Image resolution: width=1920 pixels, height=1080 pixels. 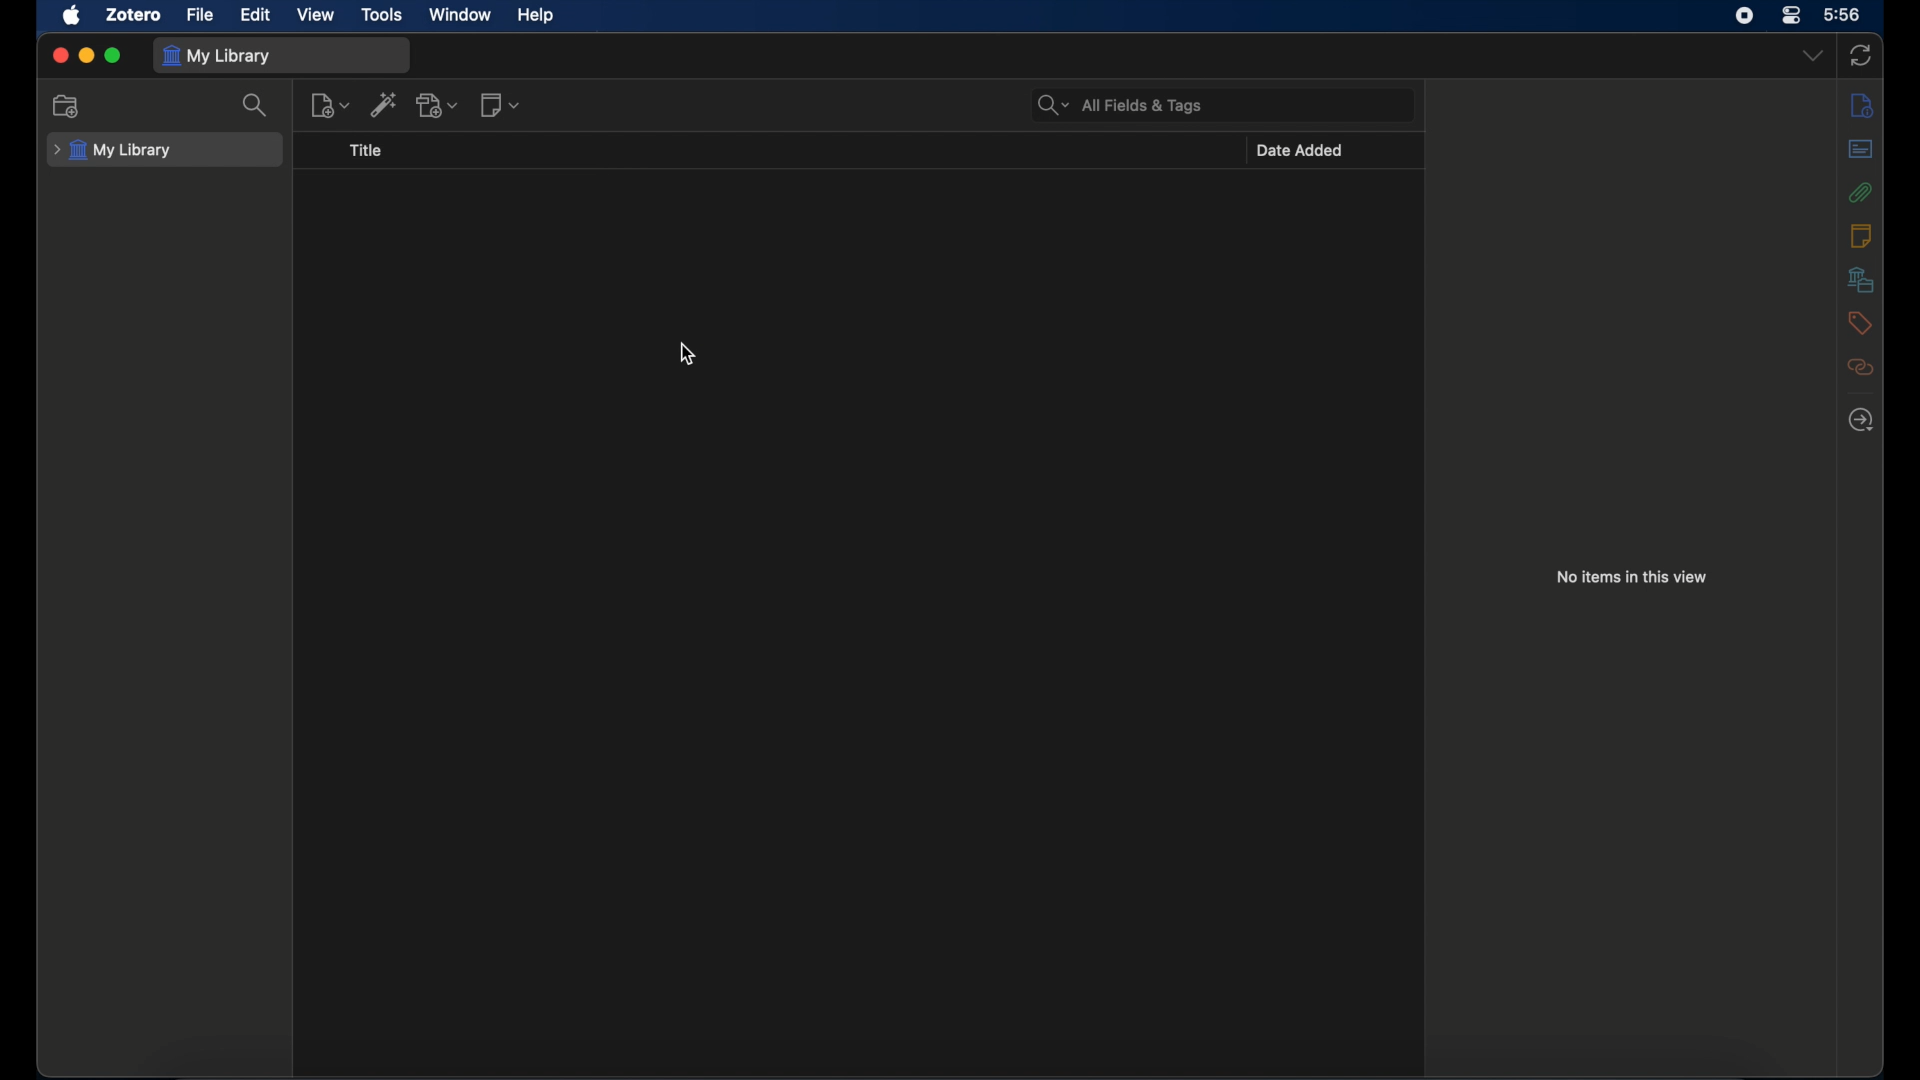 What do you see at coordinates (1744, 16) in the screenshot?
I see `screen recorder` at bounding box center [1744, 16].